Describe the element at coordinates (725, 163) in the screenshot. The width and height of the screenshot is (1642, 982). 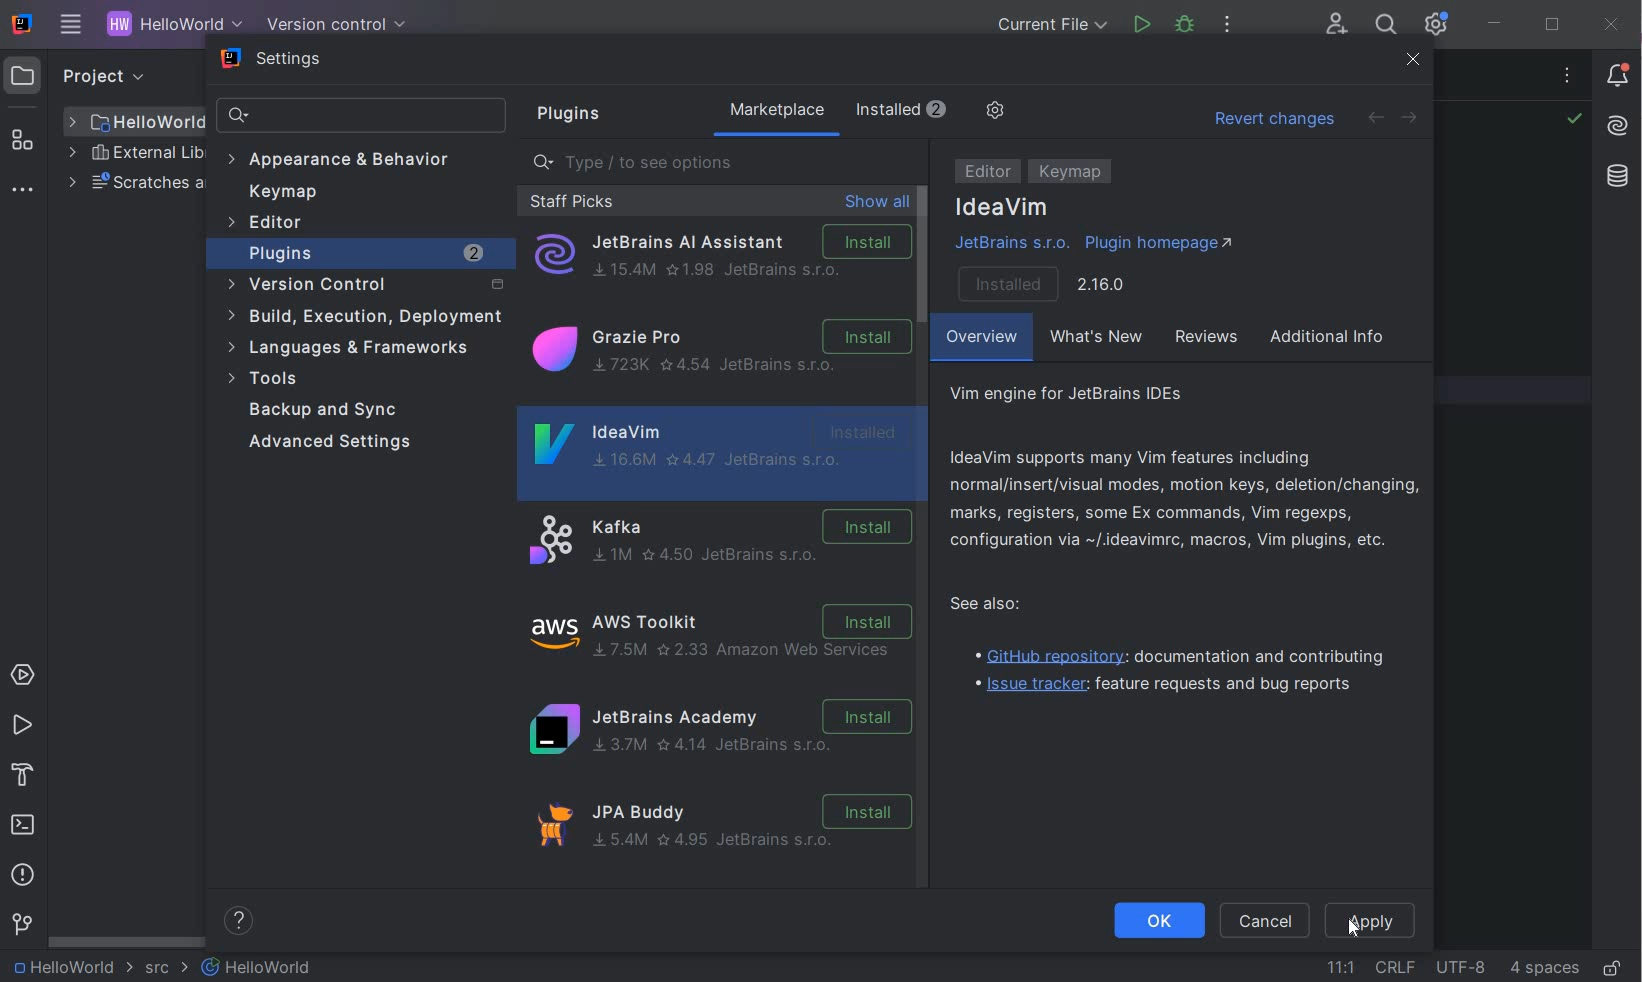
I see `type/to seeoptions` at that location.